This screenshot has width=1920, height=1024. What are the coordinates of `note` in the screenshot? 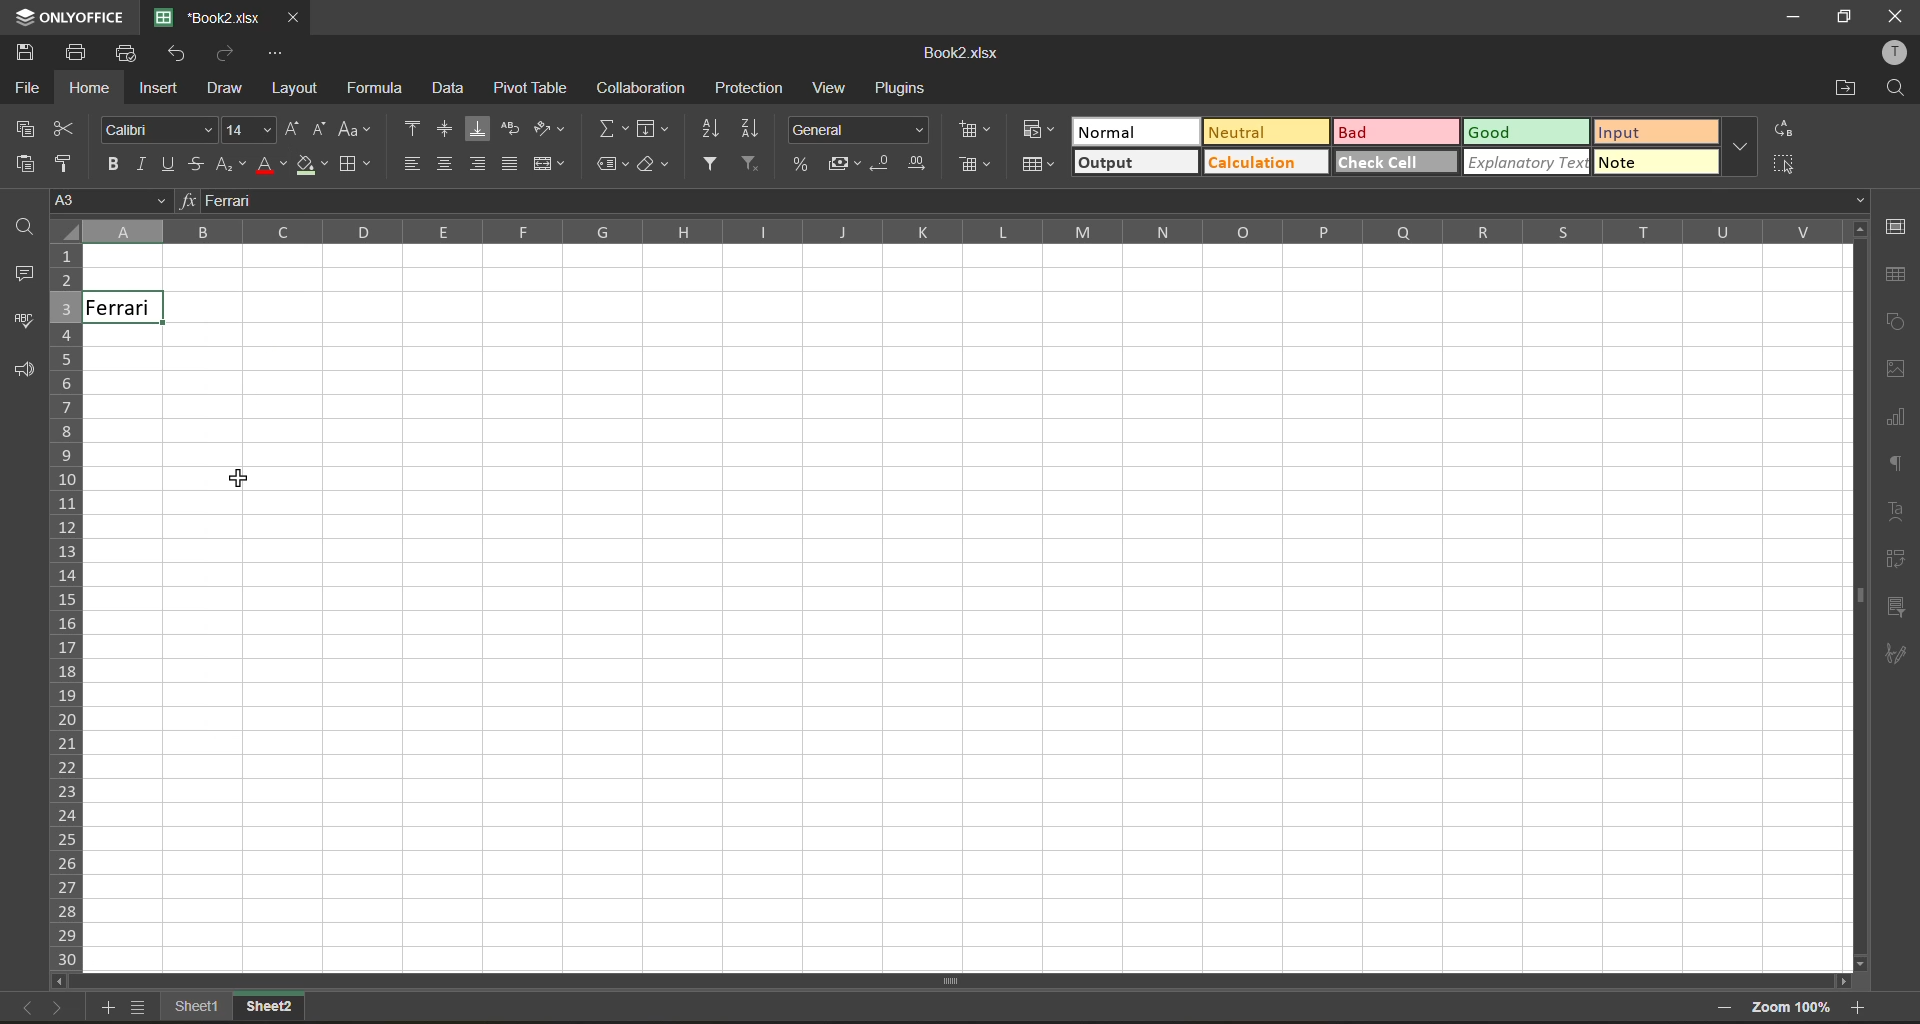 It's located at (1661, 163).